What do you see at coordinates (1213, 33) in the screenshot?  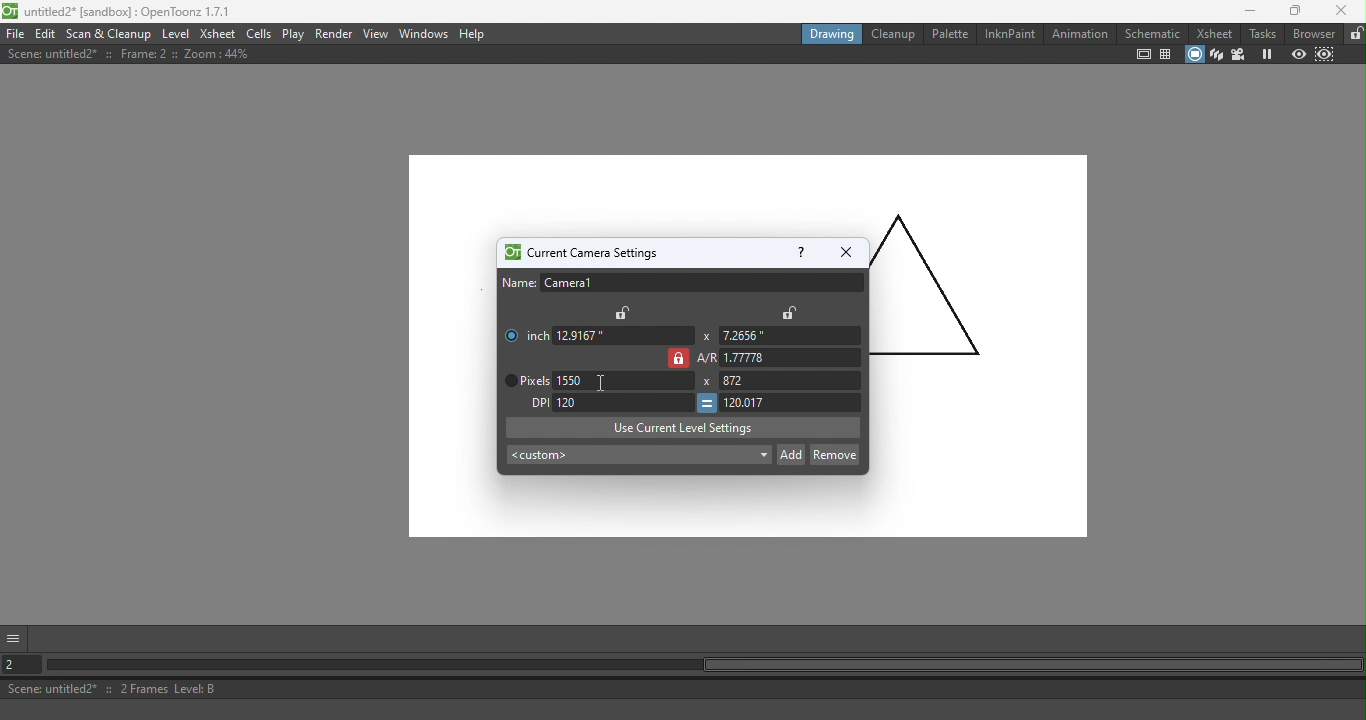 I see `Xsheet` at bounding box center [1213, 33].